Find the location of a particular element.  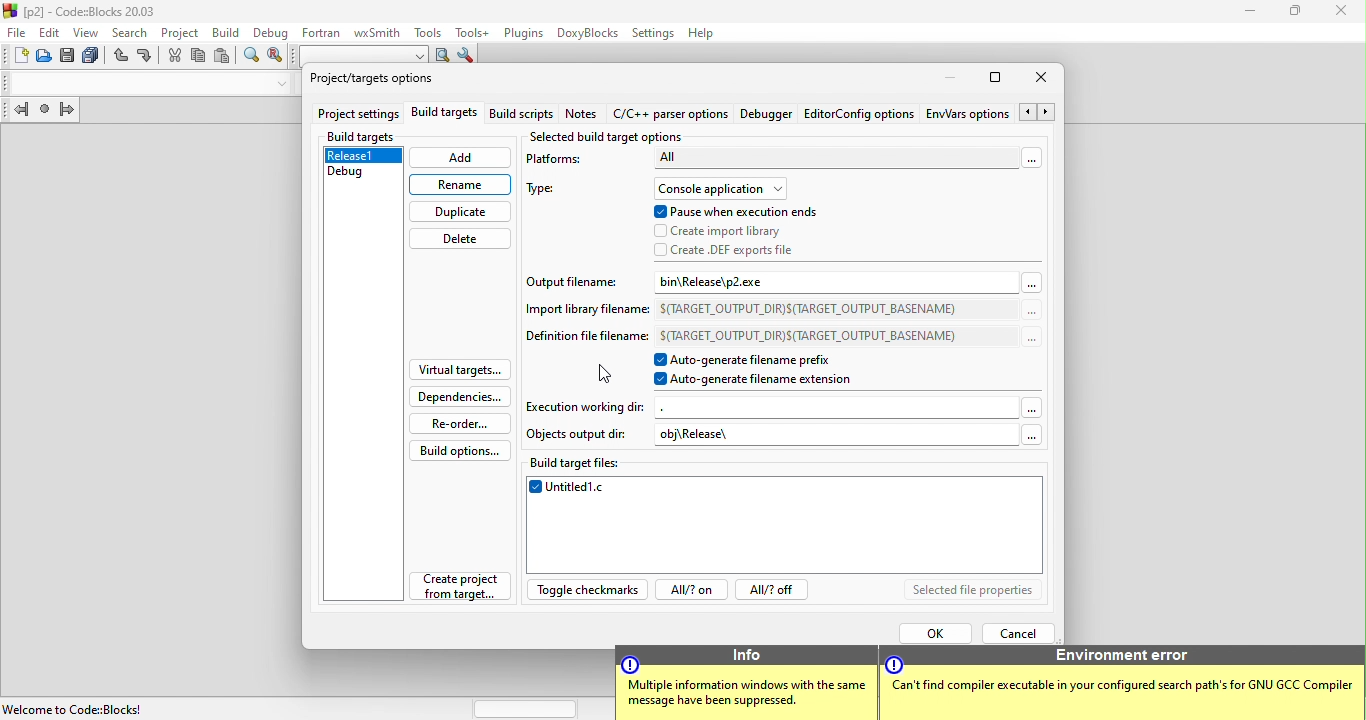

console application is located at coordinates (718, 189).